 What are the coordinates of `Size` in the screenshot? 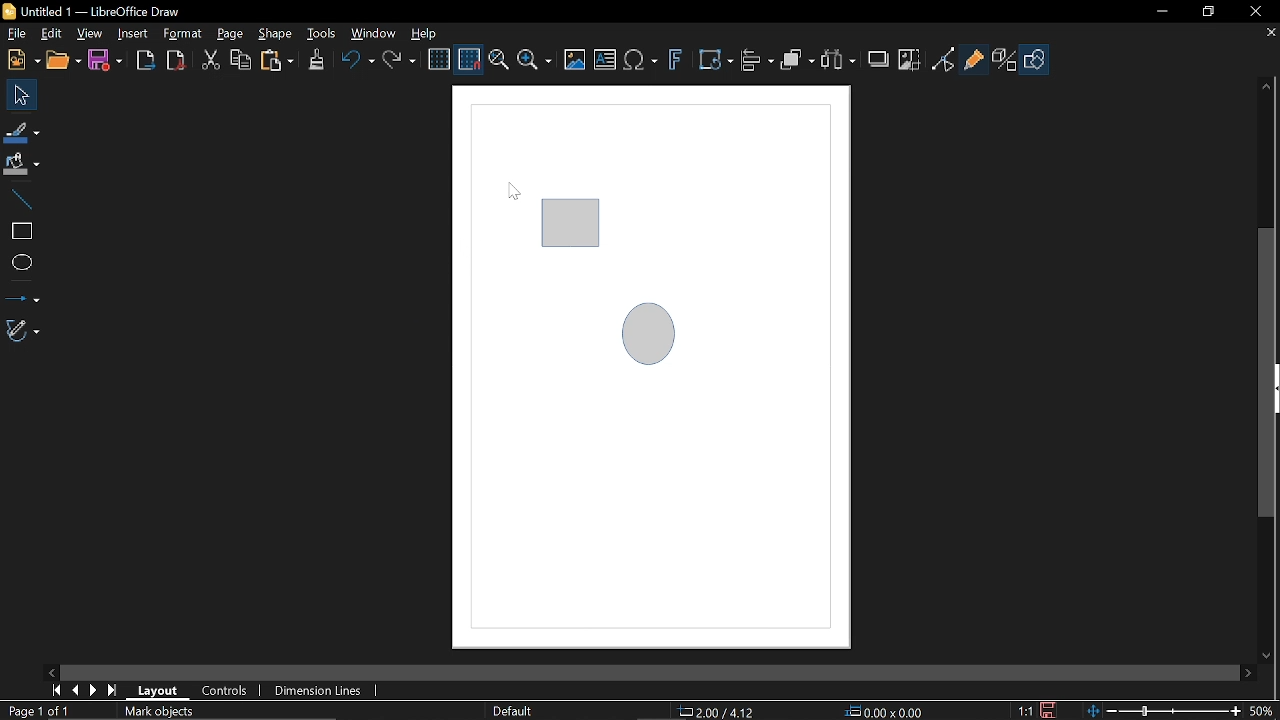 It's located at (891, 712).